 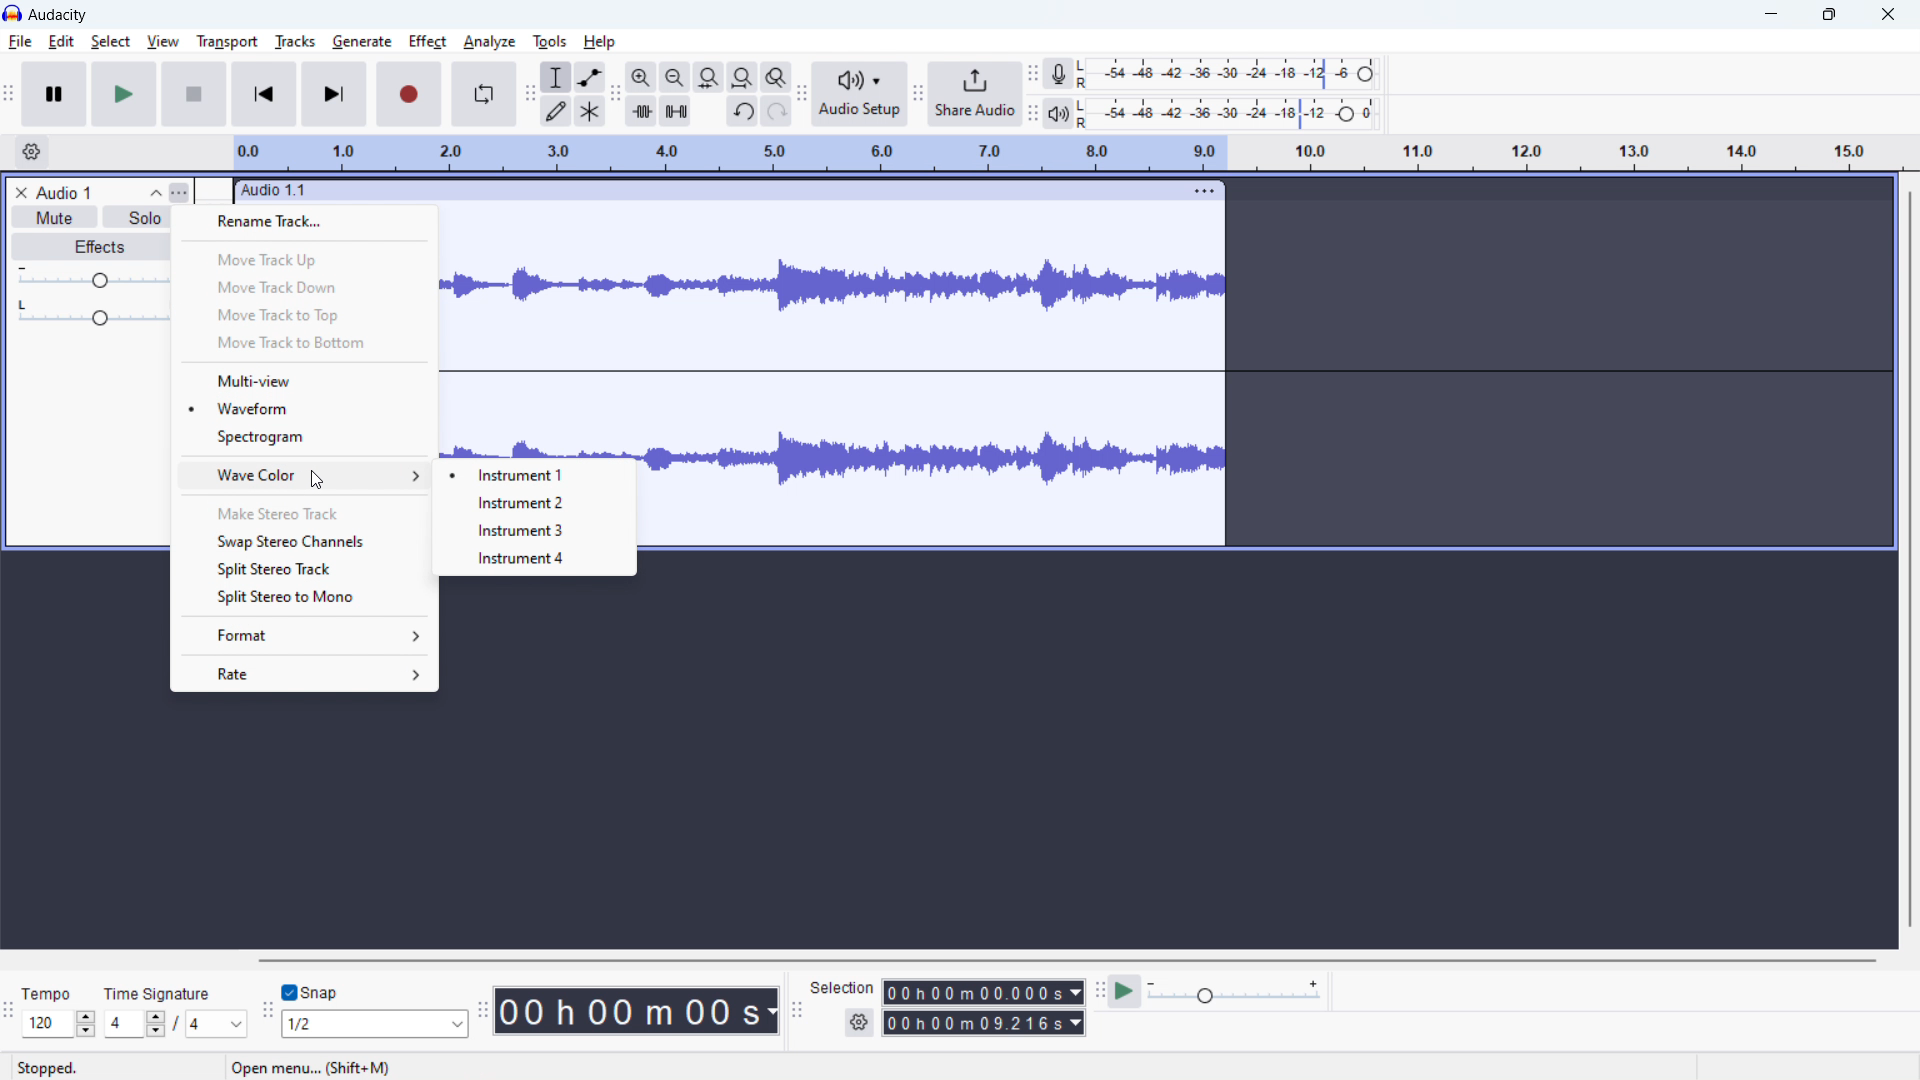 I want to click on tracks, so click(x=295, y=42).